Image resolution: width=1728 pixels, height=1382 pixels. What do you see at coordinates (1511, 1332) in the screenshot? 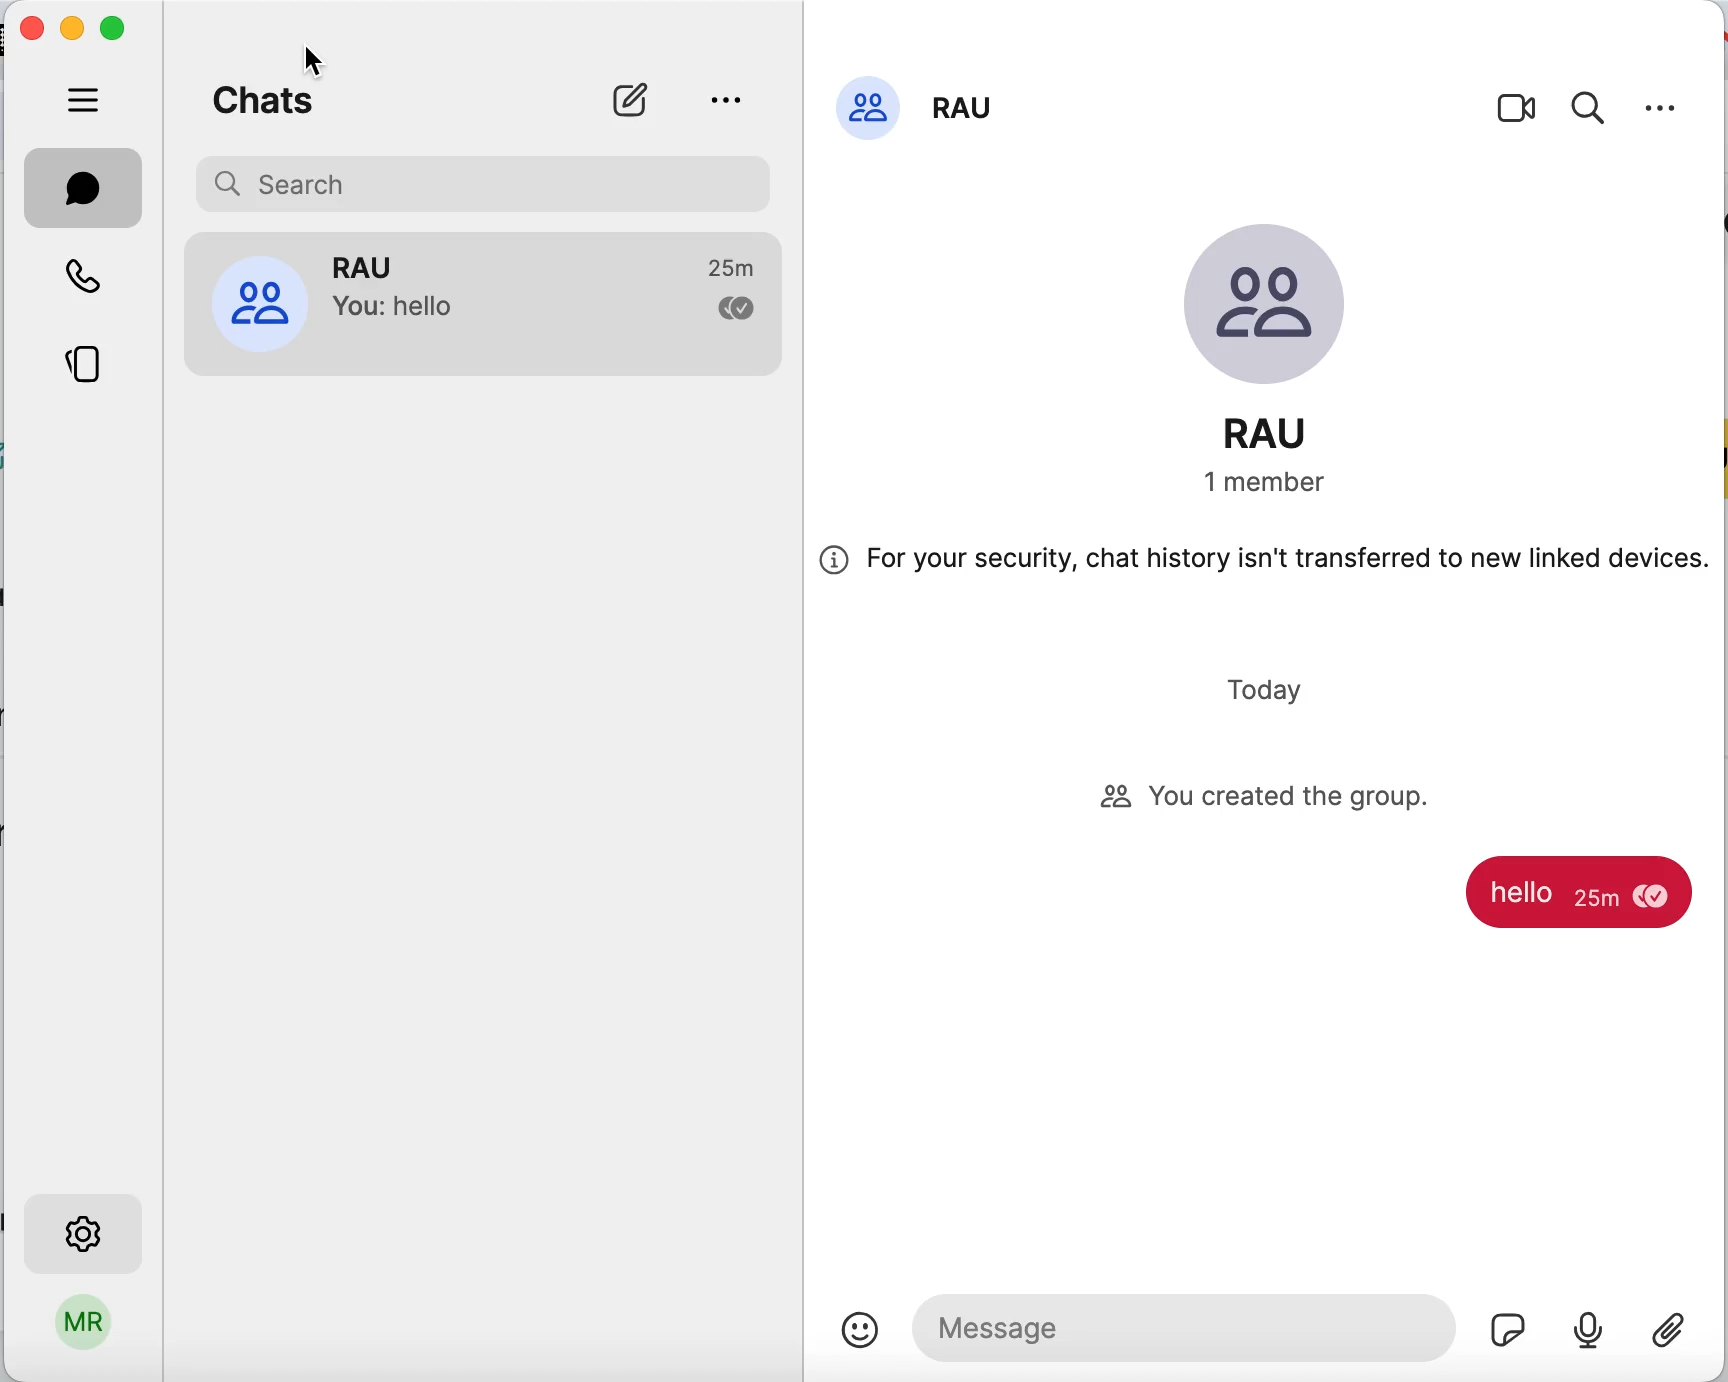
I see `stickers` at bounding box center [1511, 1332].